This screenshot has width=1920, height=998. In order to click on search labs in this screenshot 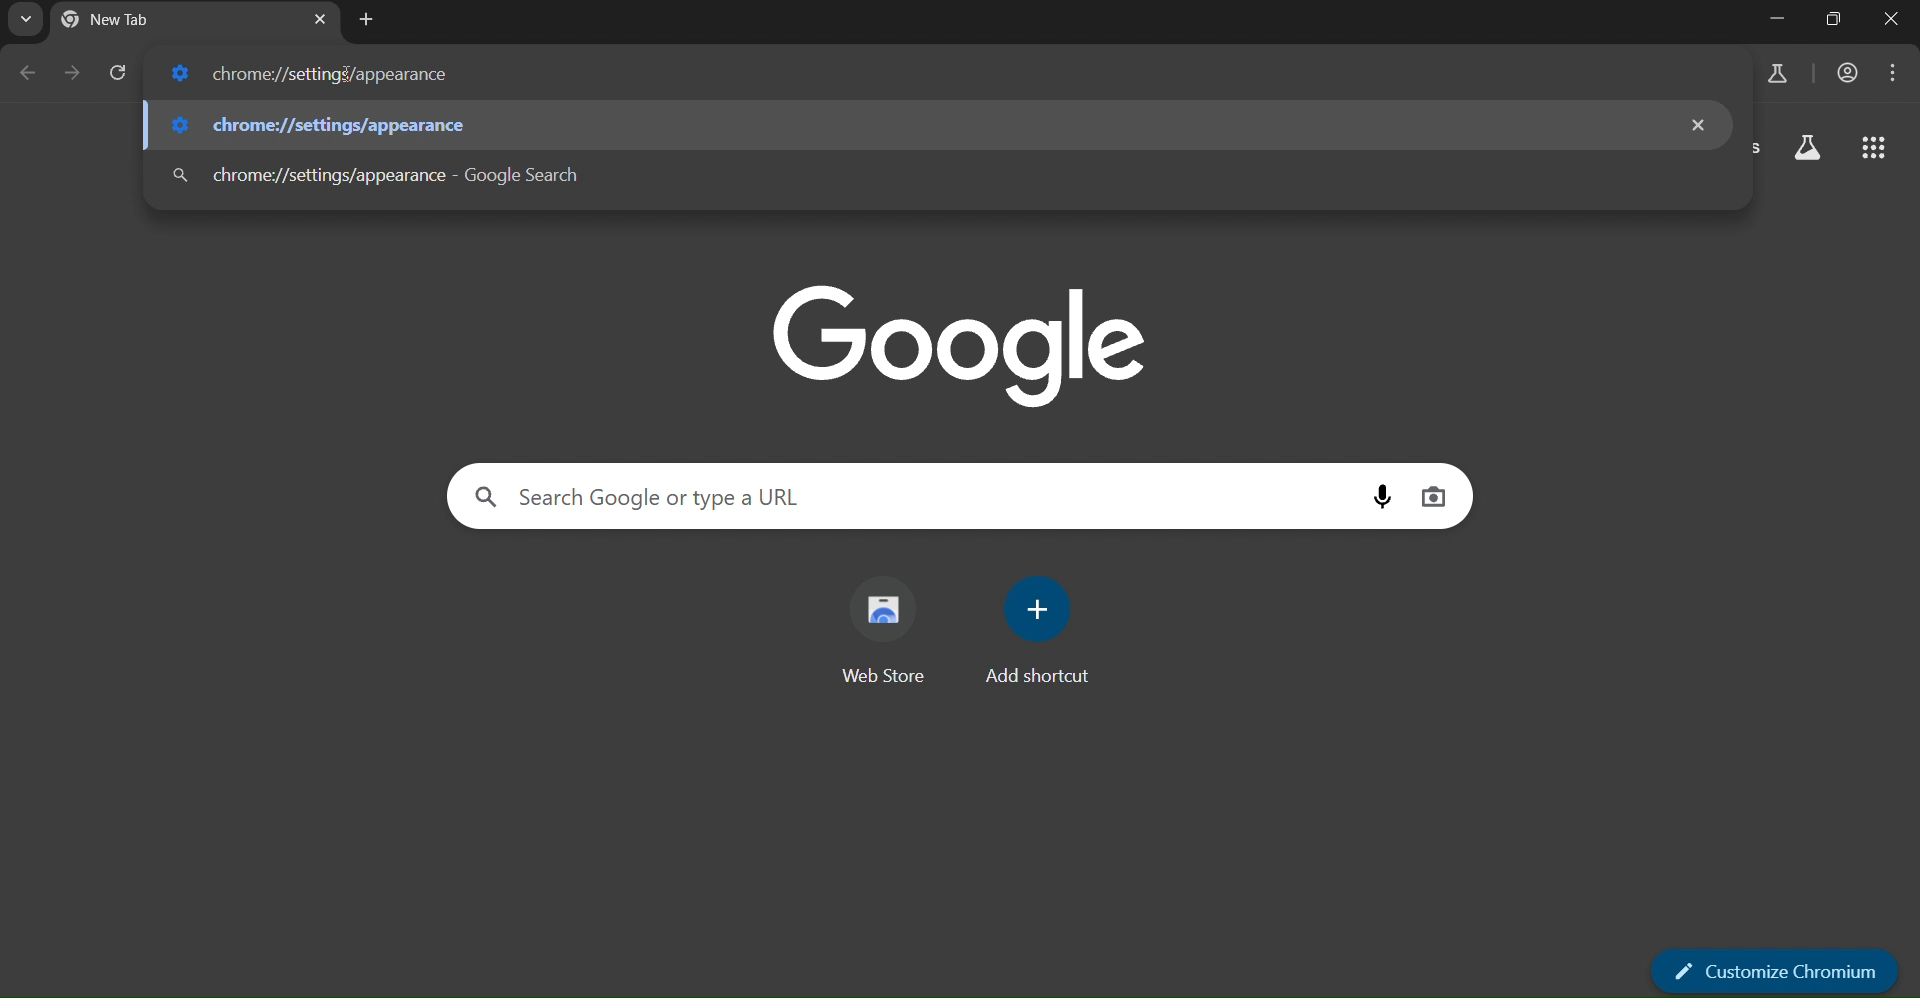, I will do `click(1775, 75)`.